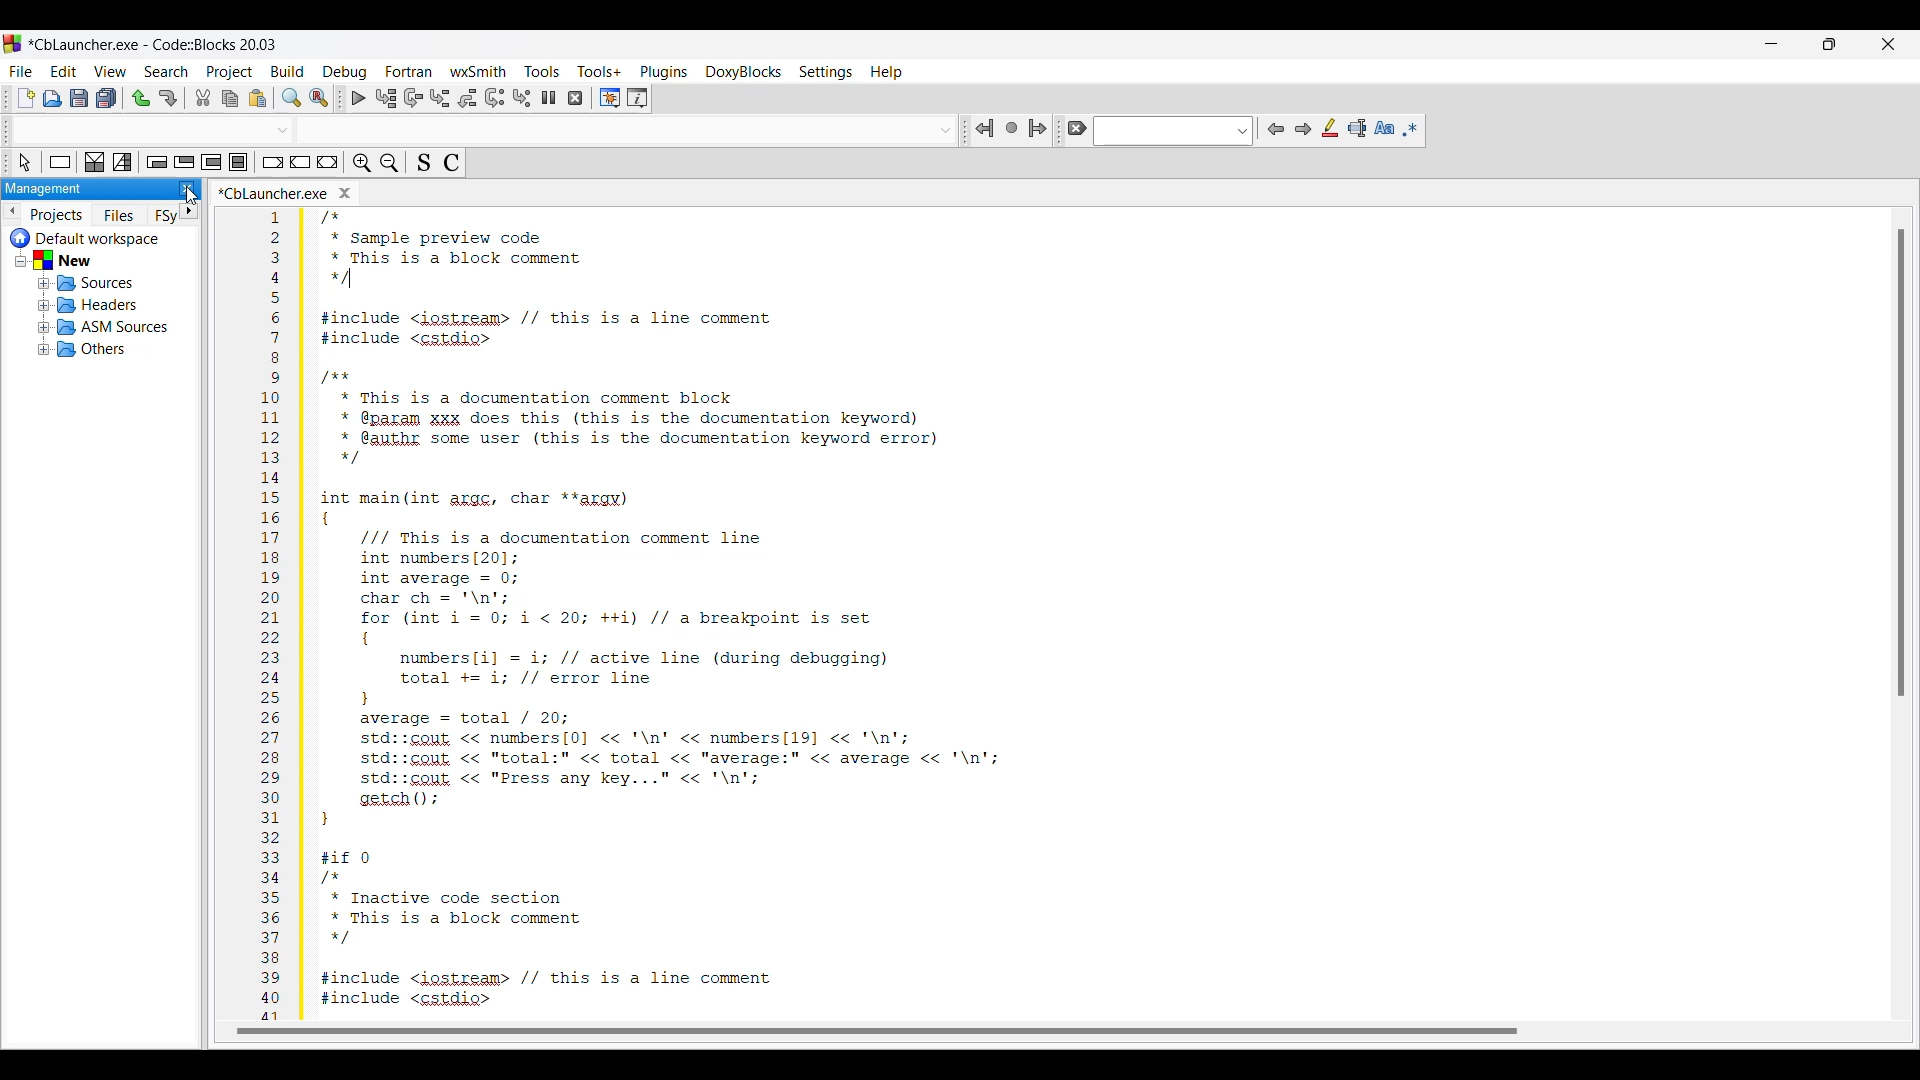  What do you see at coordinates (64, 71) in the screenshot?
I see `Edit menu` at bounding box center [64, 71].